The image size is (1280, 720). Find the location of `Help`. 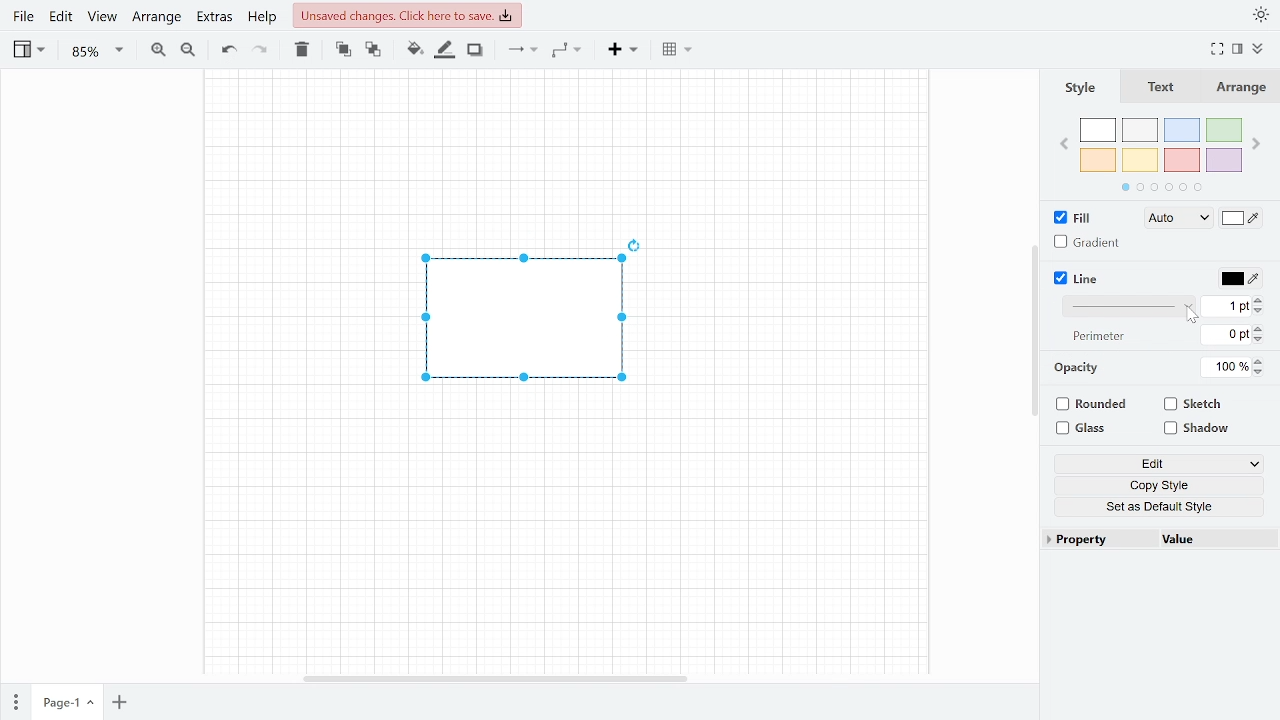

Help is located at coordinates (262, 18).